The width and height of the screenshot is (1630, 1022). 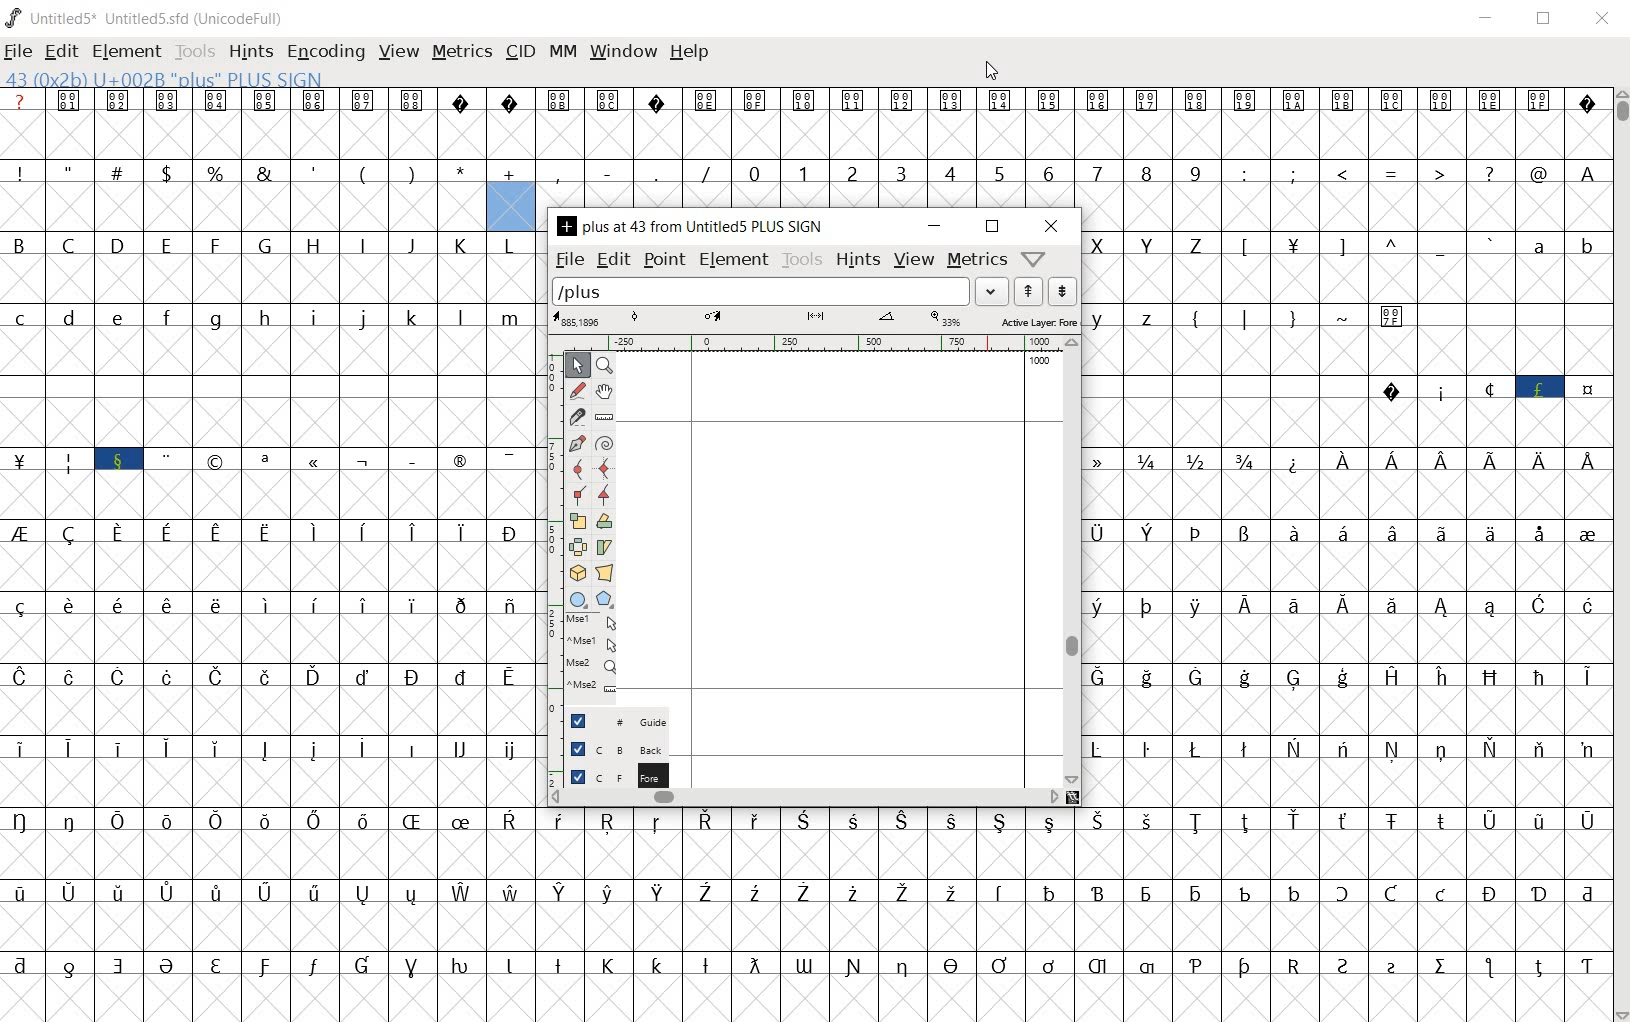 I want to click on , so click(x=1130, y=340).